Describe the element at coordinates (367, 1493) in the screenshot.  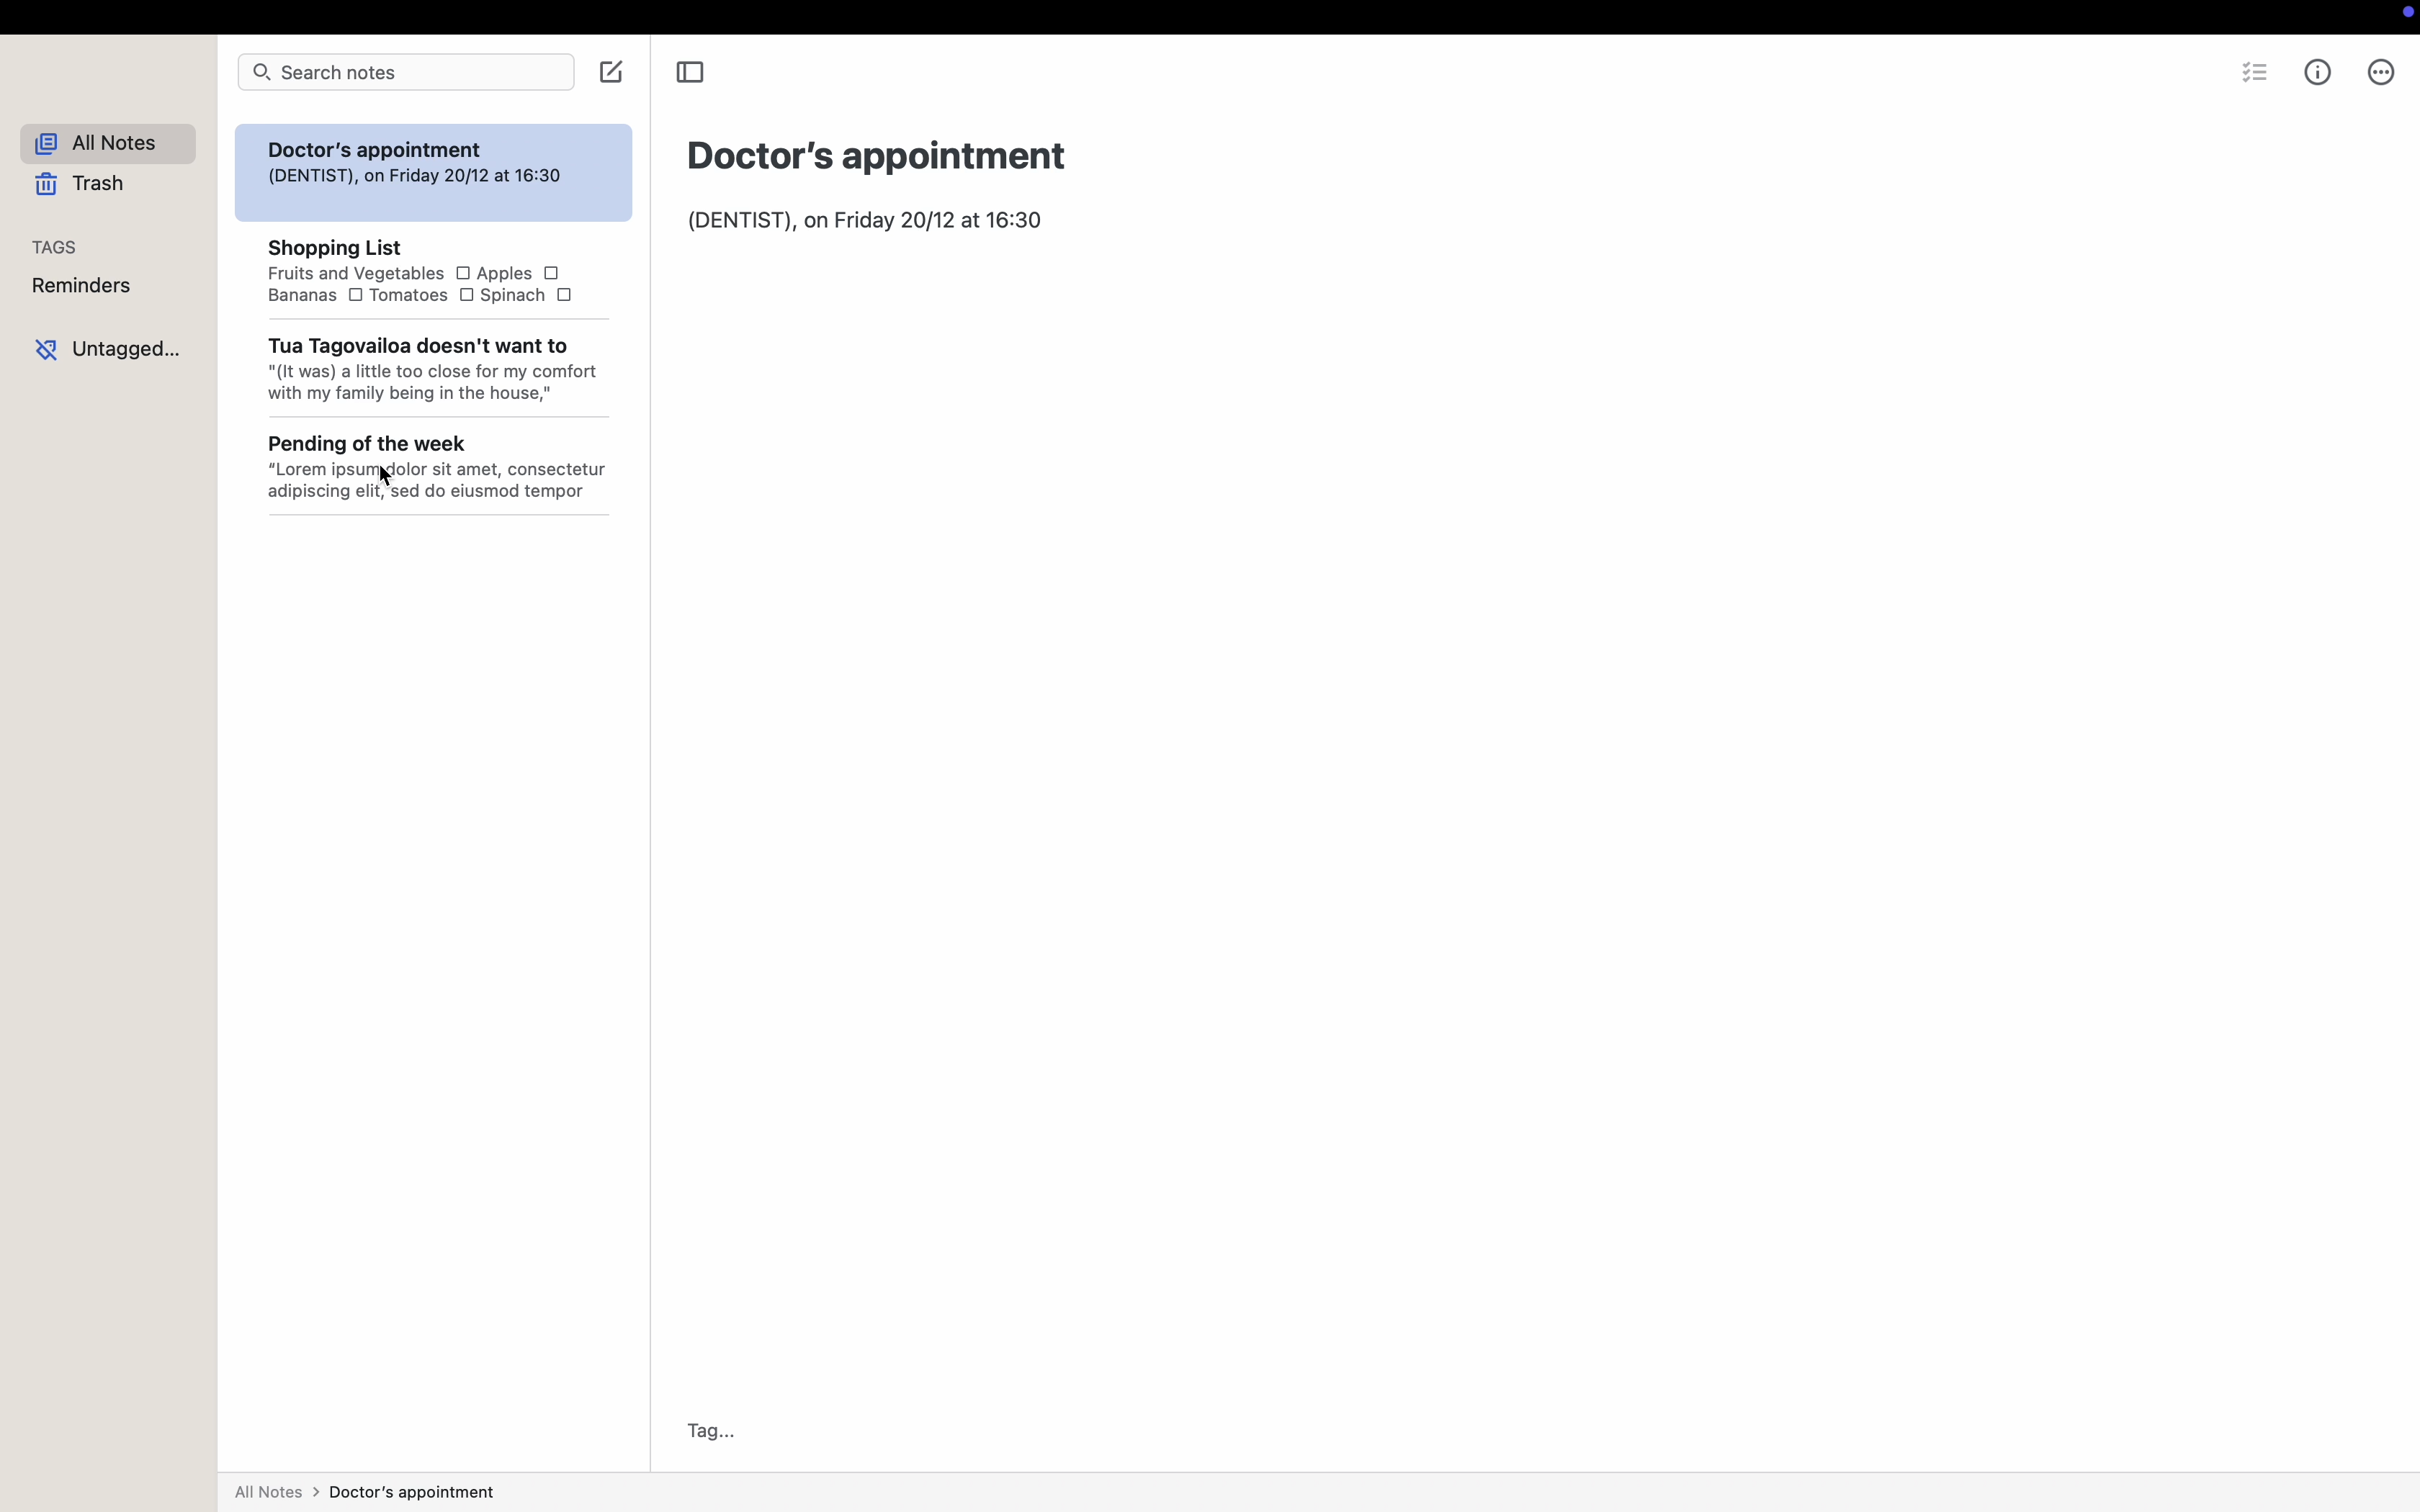
I see `all notes > doctor's appointment` at that location.